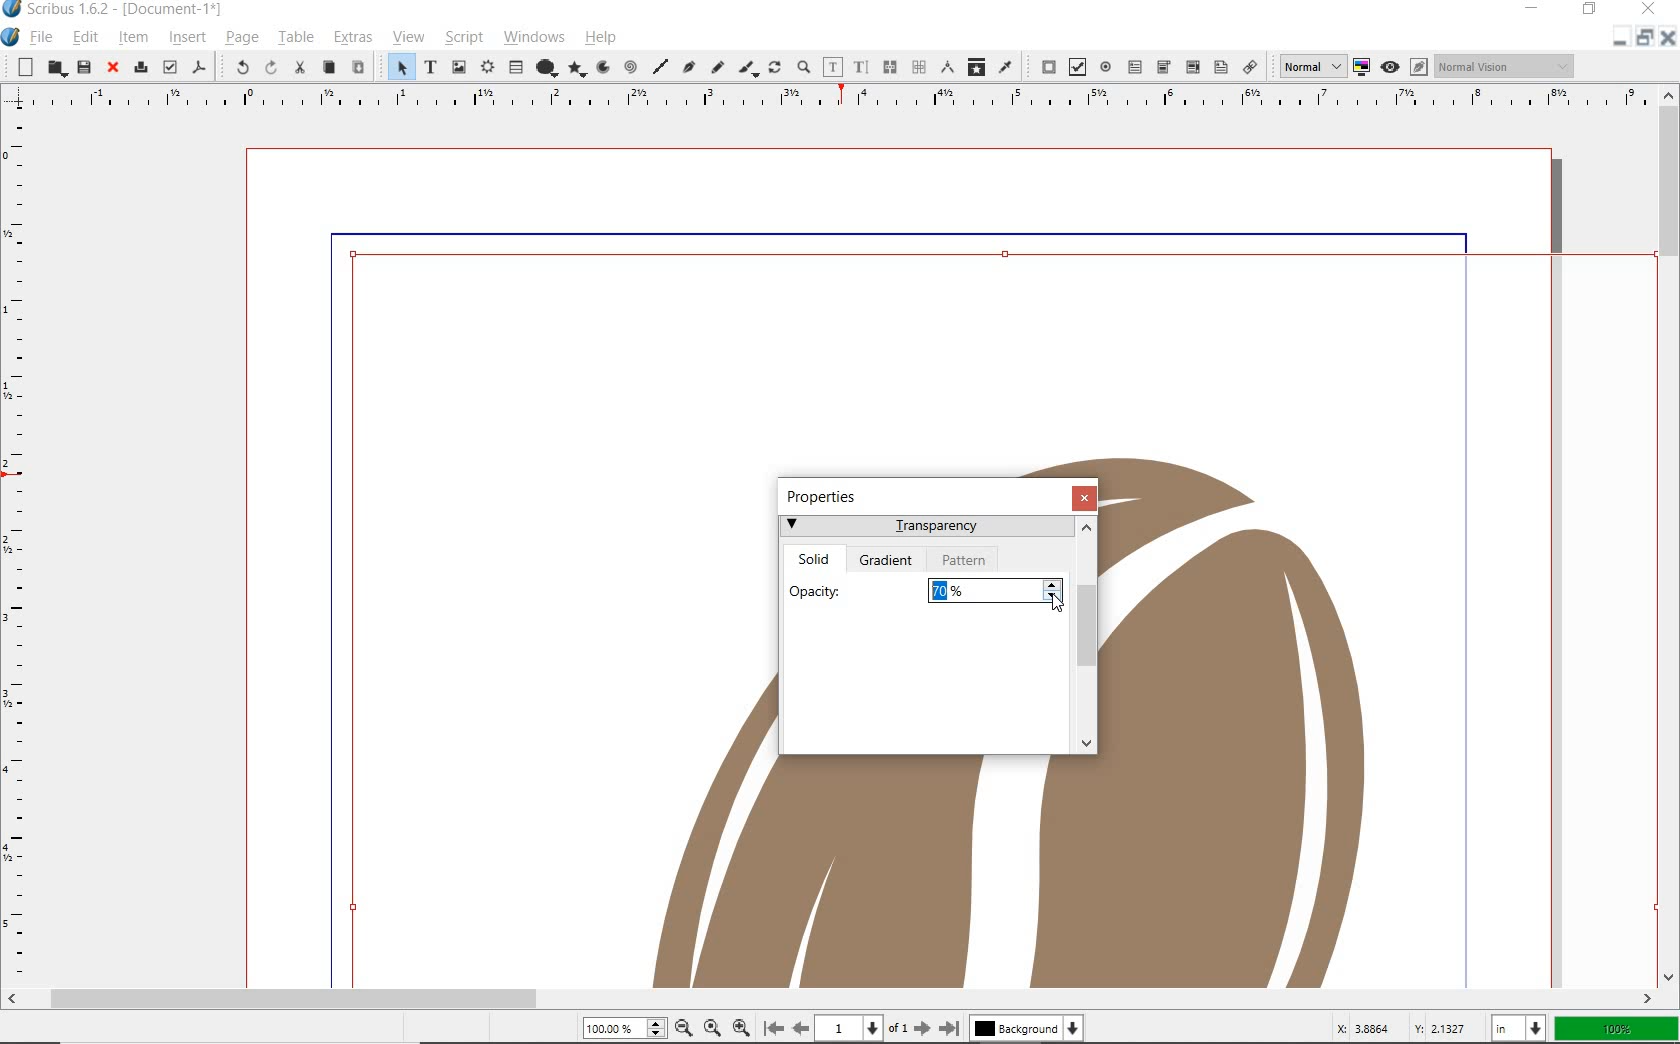 This screenshot has height=1044, width=1680. I want to click on select unit: in, so click(1521, 1029).